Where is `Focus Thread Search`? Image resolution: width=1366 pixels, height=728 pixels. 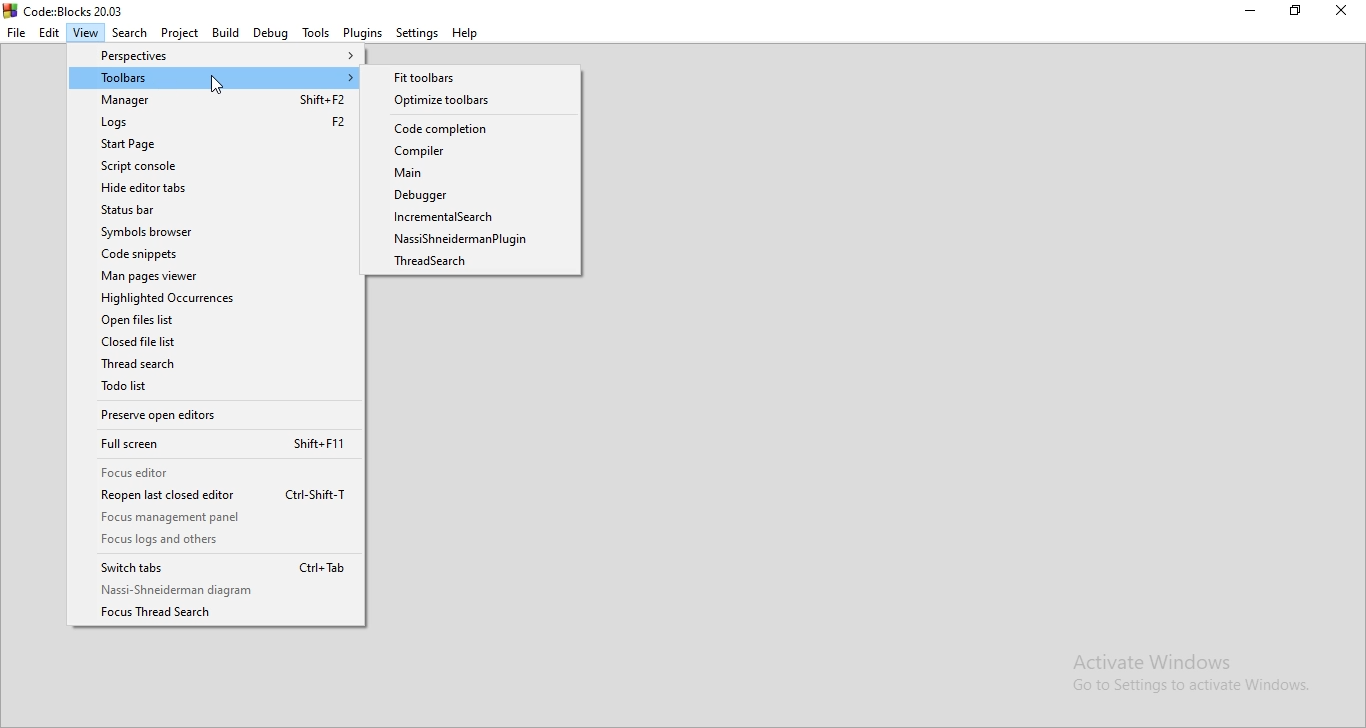 Focus Thread Search is located at coordinates (217, 613).